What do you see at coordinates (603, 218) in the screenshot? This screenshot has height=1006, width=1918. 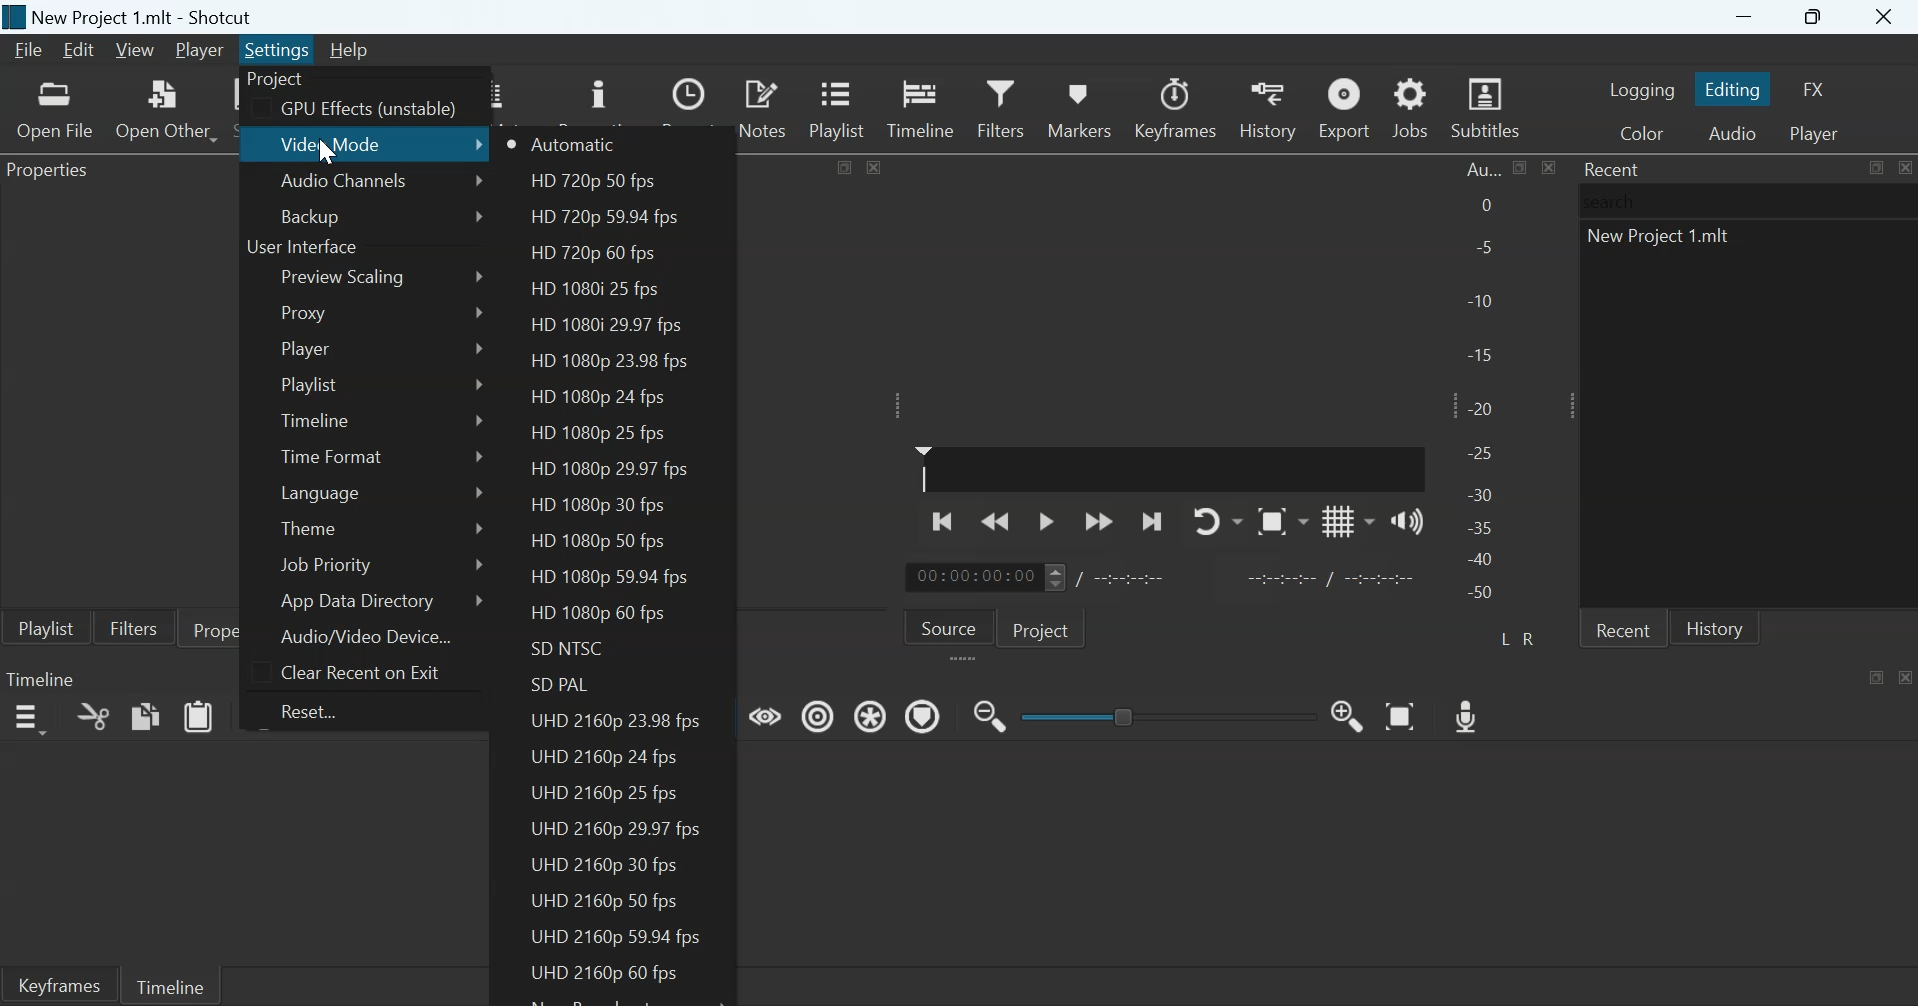 I see `HD 720p 59.94 fps` at bounding box center [603, 218].